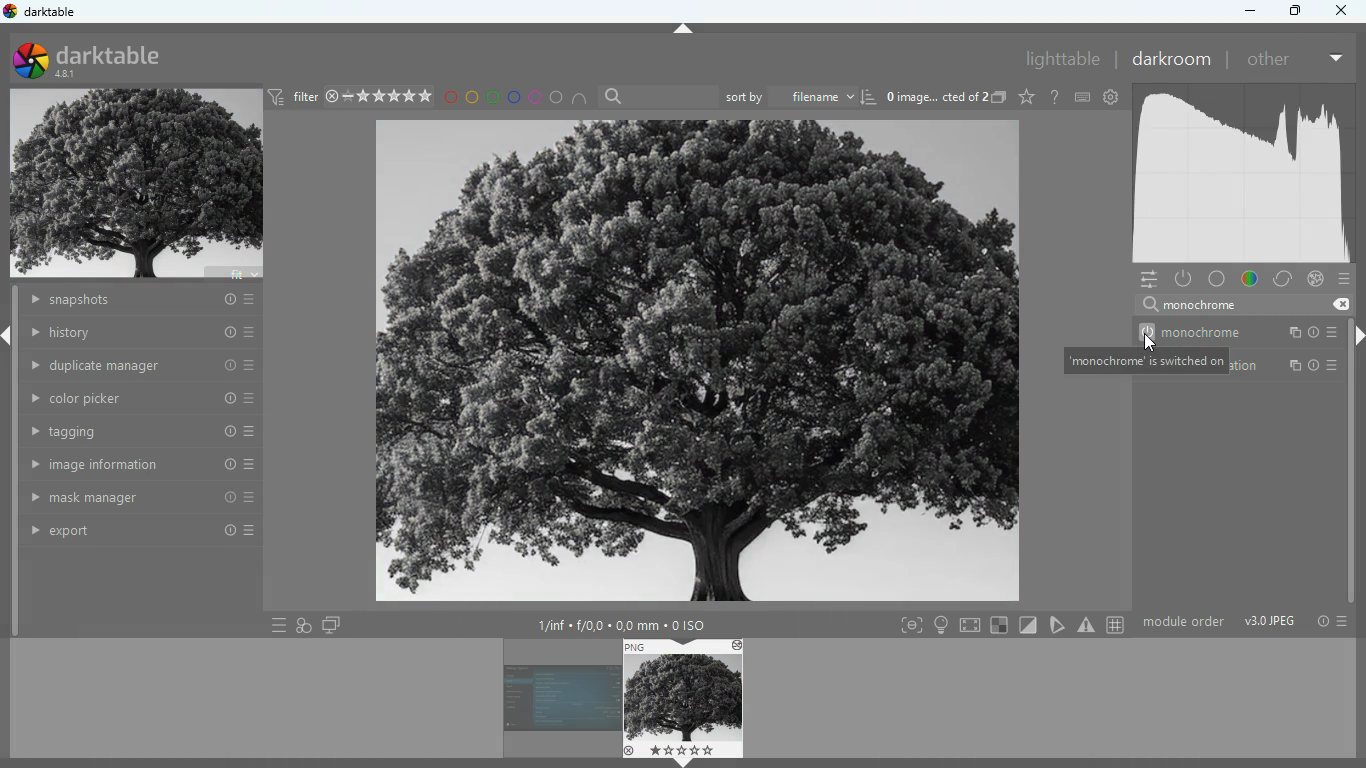 Image resolution: width=1366 pixels, height=768 pixels. I want to click on image type, so click(1270, 623).